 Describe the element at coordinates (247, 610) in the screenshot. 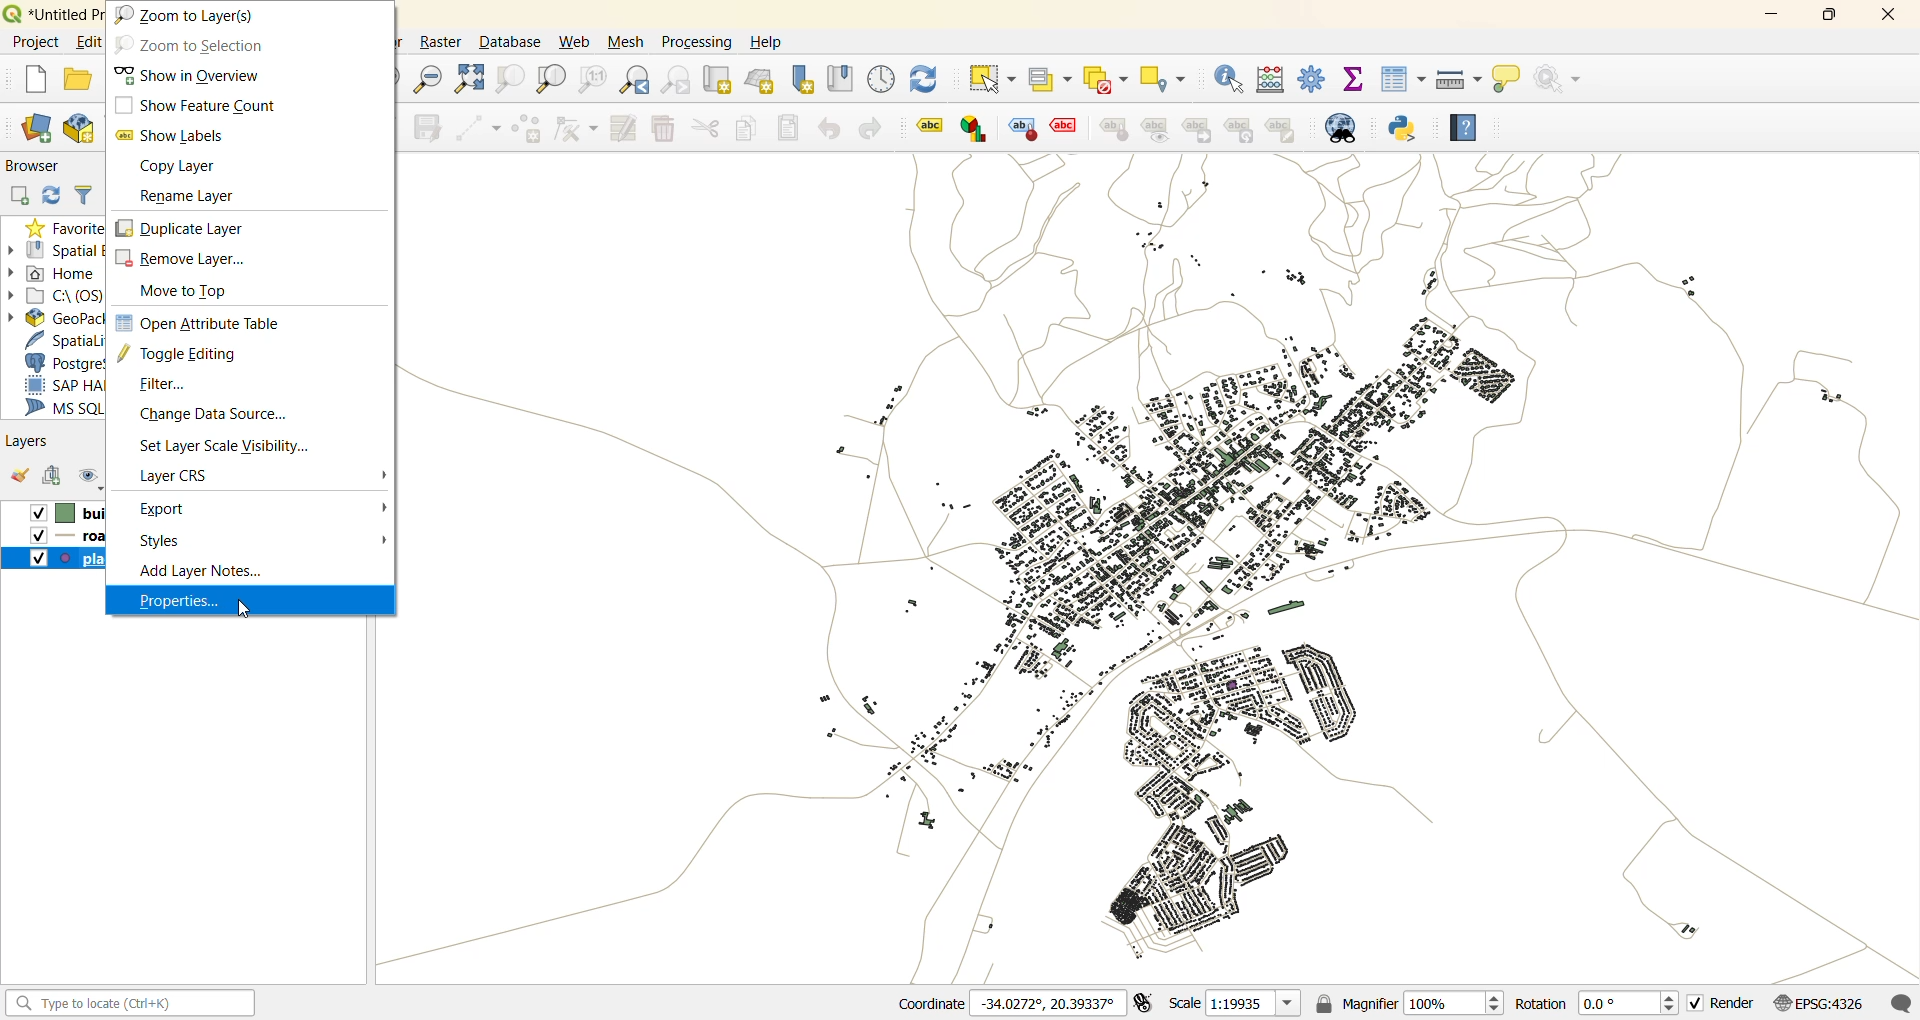

I see `cursor` at that location.